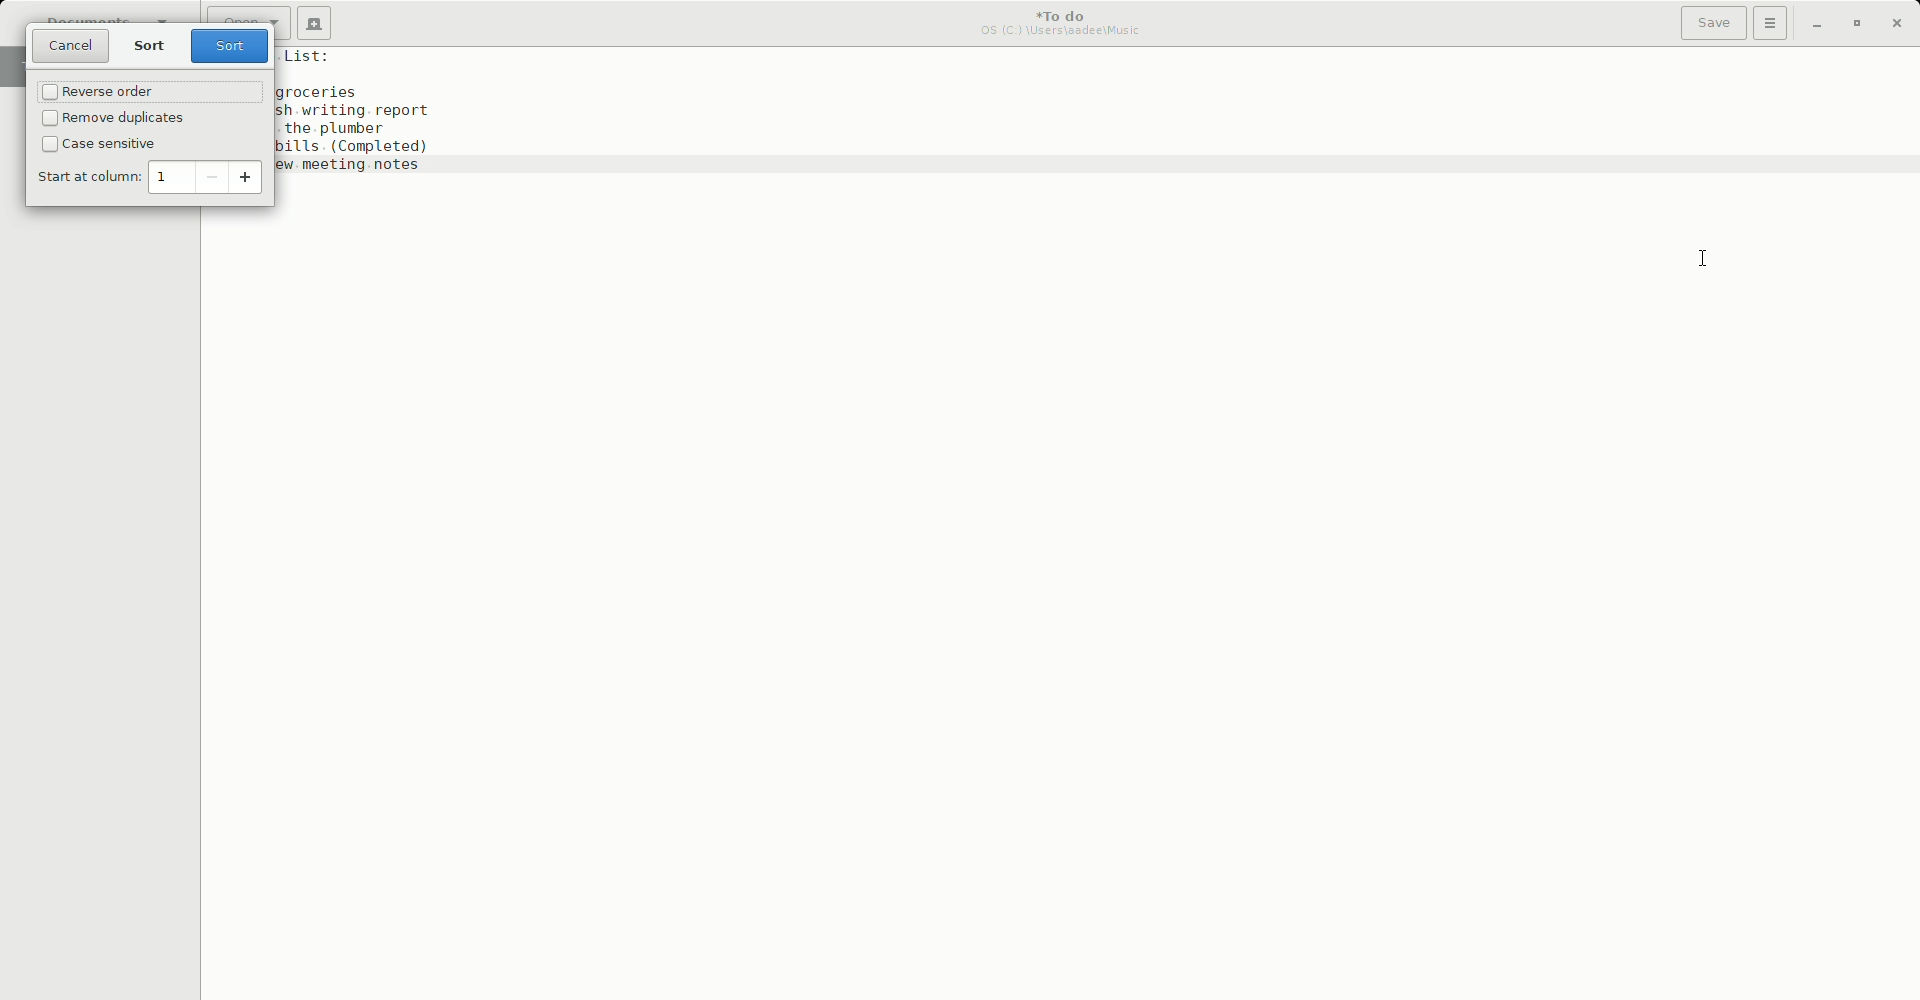  I want to click on Sort, so click(230, 47).